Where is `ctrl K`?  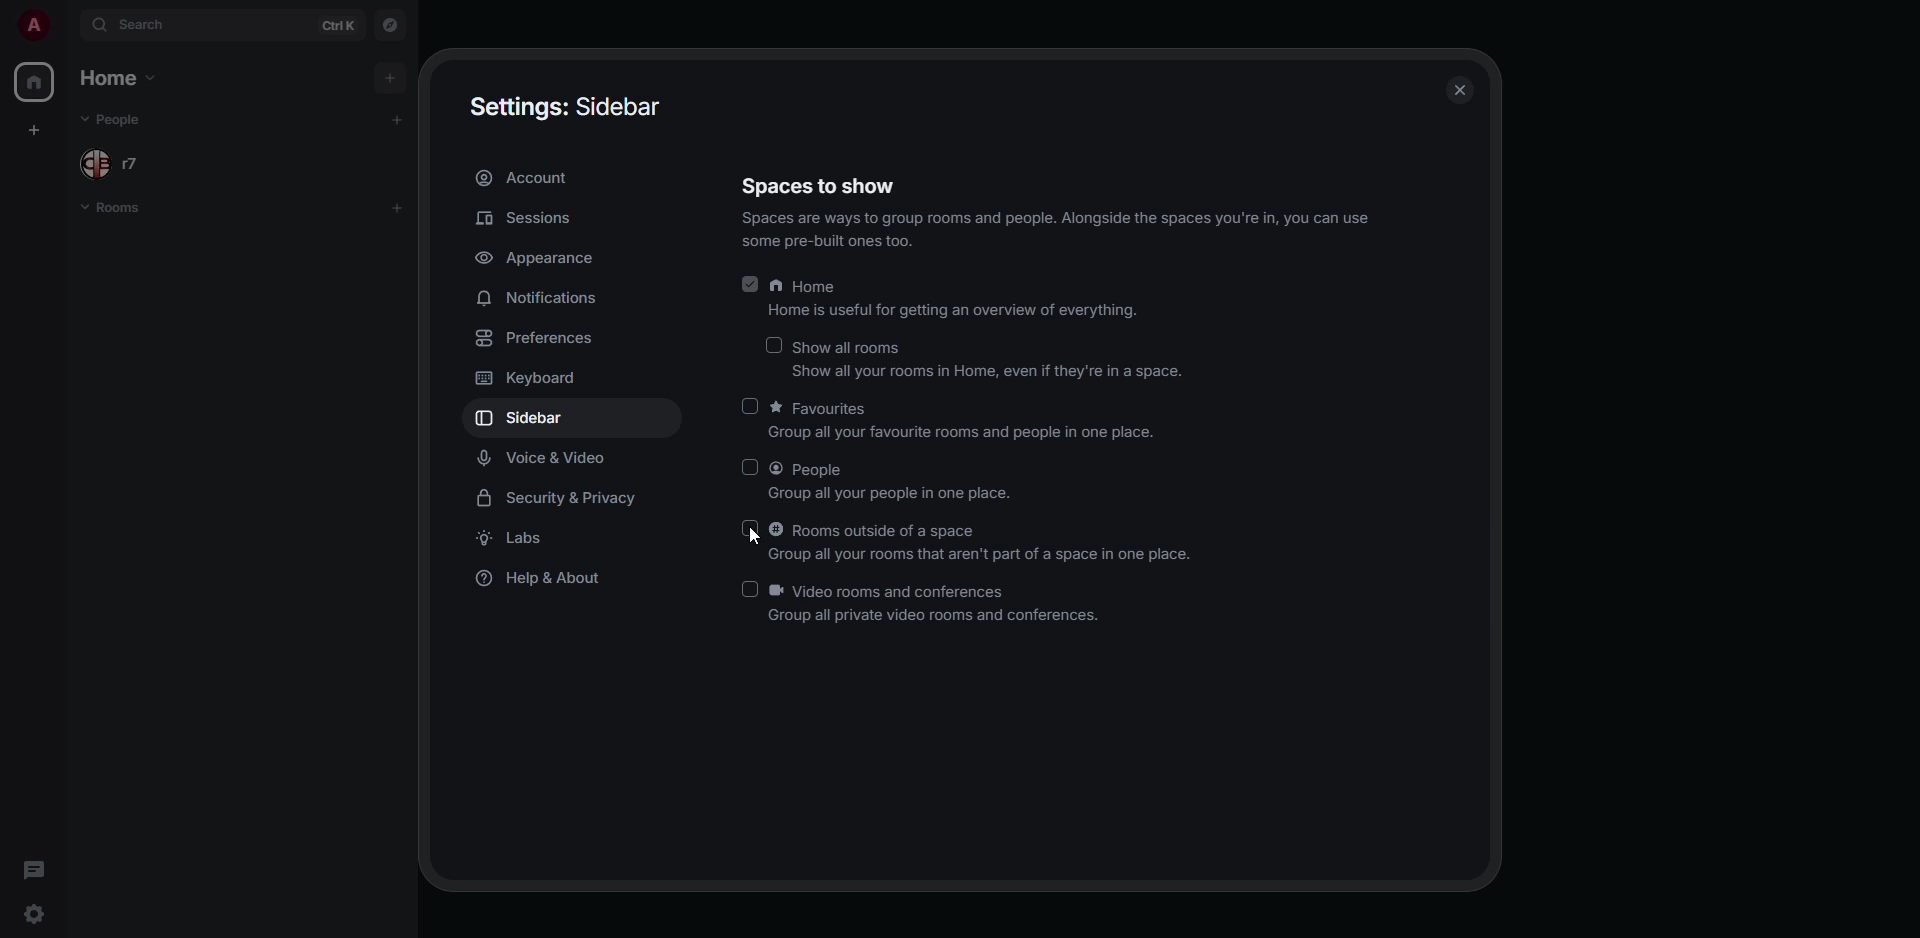 ctrl K is located at coordinates (337, 25).